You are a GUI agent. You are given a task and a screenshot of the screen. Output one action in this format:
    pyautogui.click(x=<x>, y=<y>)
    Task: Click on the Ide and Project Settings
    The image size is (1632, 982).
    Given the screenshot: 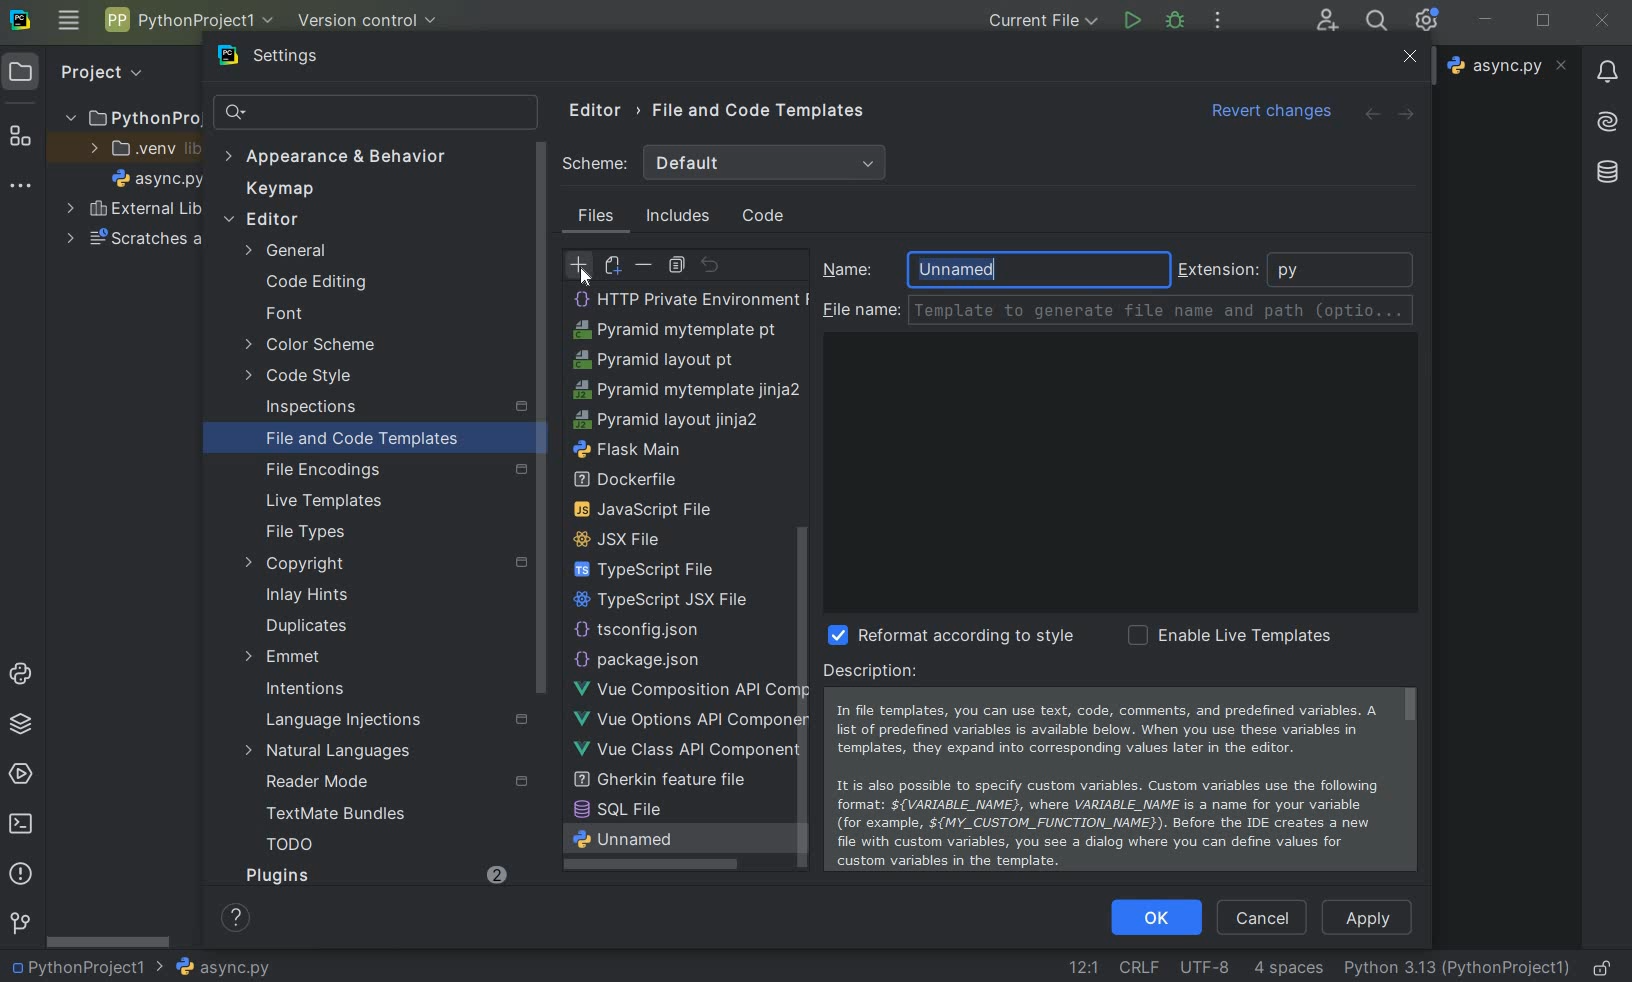 What is the action you would take?
    pyautogui.click(x=1430, y=22)
    